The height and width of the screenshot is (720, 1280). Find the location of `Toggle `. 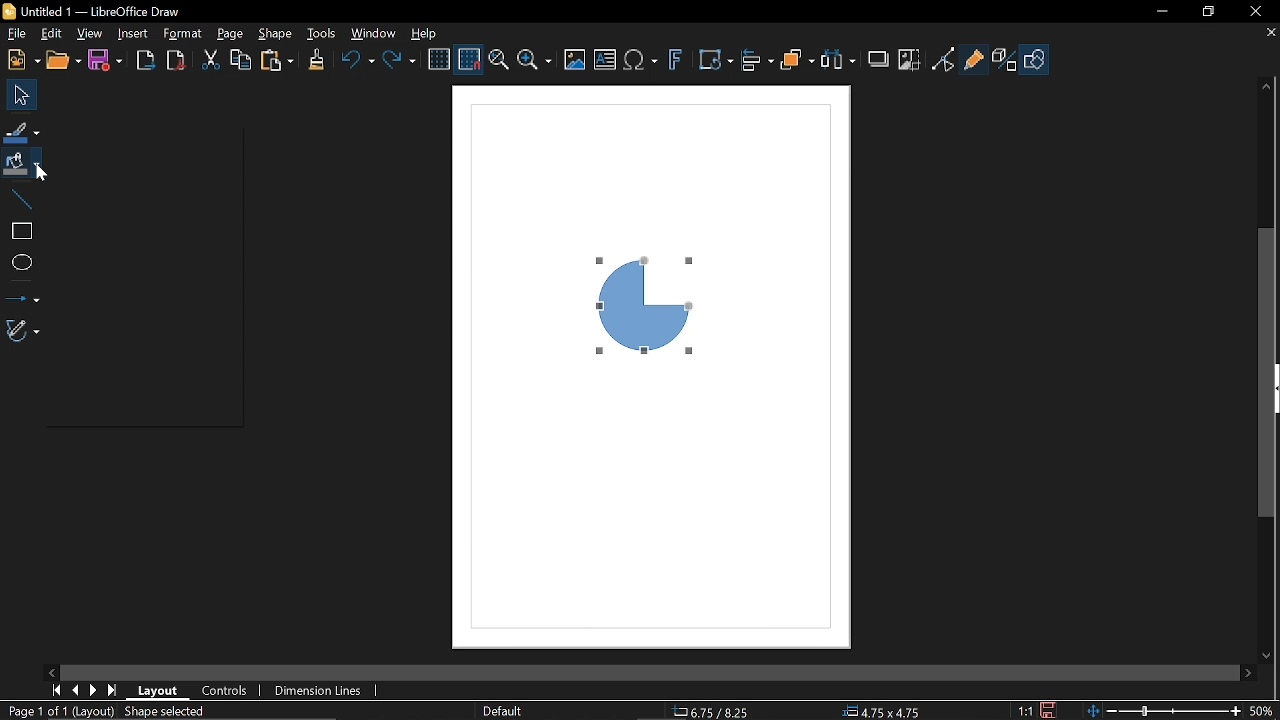

Toggle  is located at coordinates (943, 59).